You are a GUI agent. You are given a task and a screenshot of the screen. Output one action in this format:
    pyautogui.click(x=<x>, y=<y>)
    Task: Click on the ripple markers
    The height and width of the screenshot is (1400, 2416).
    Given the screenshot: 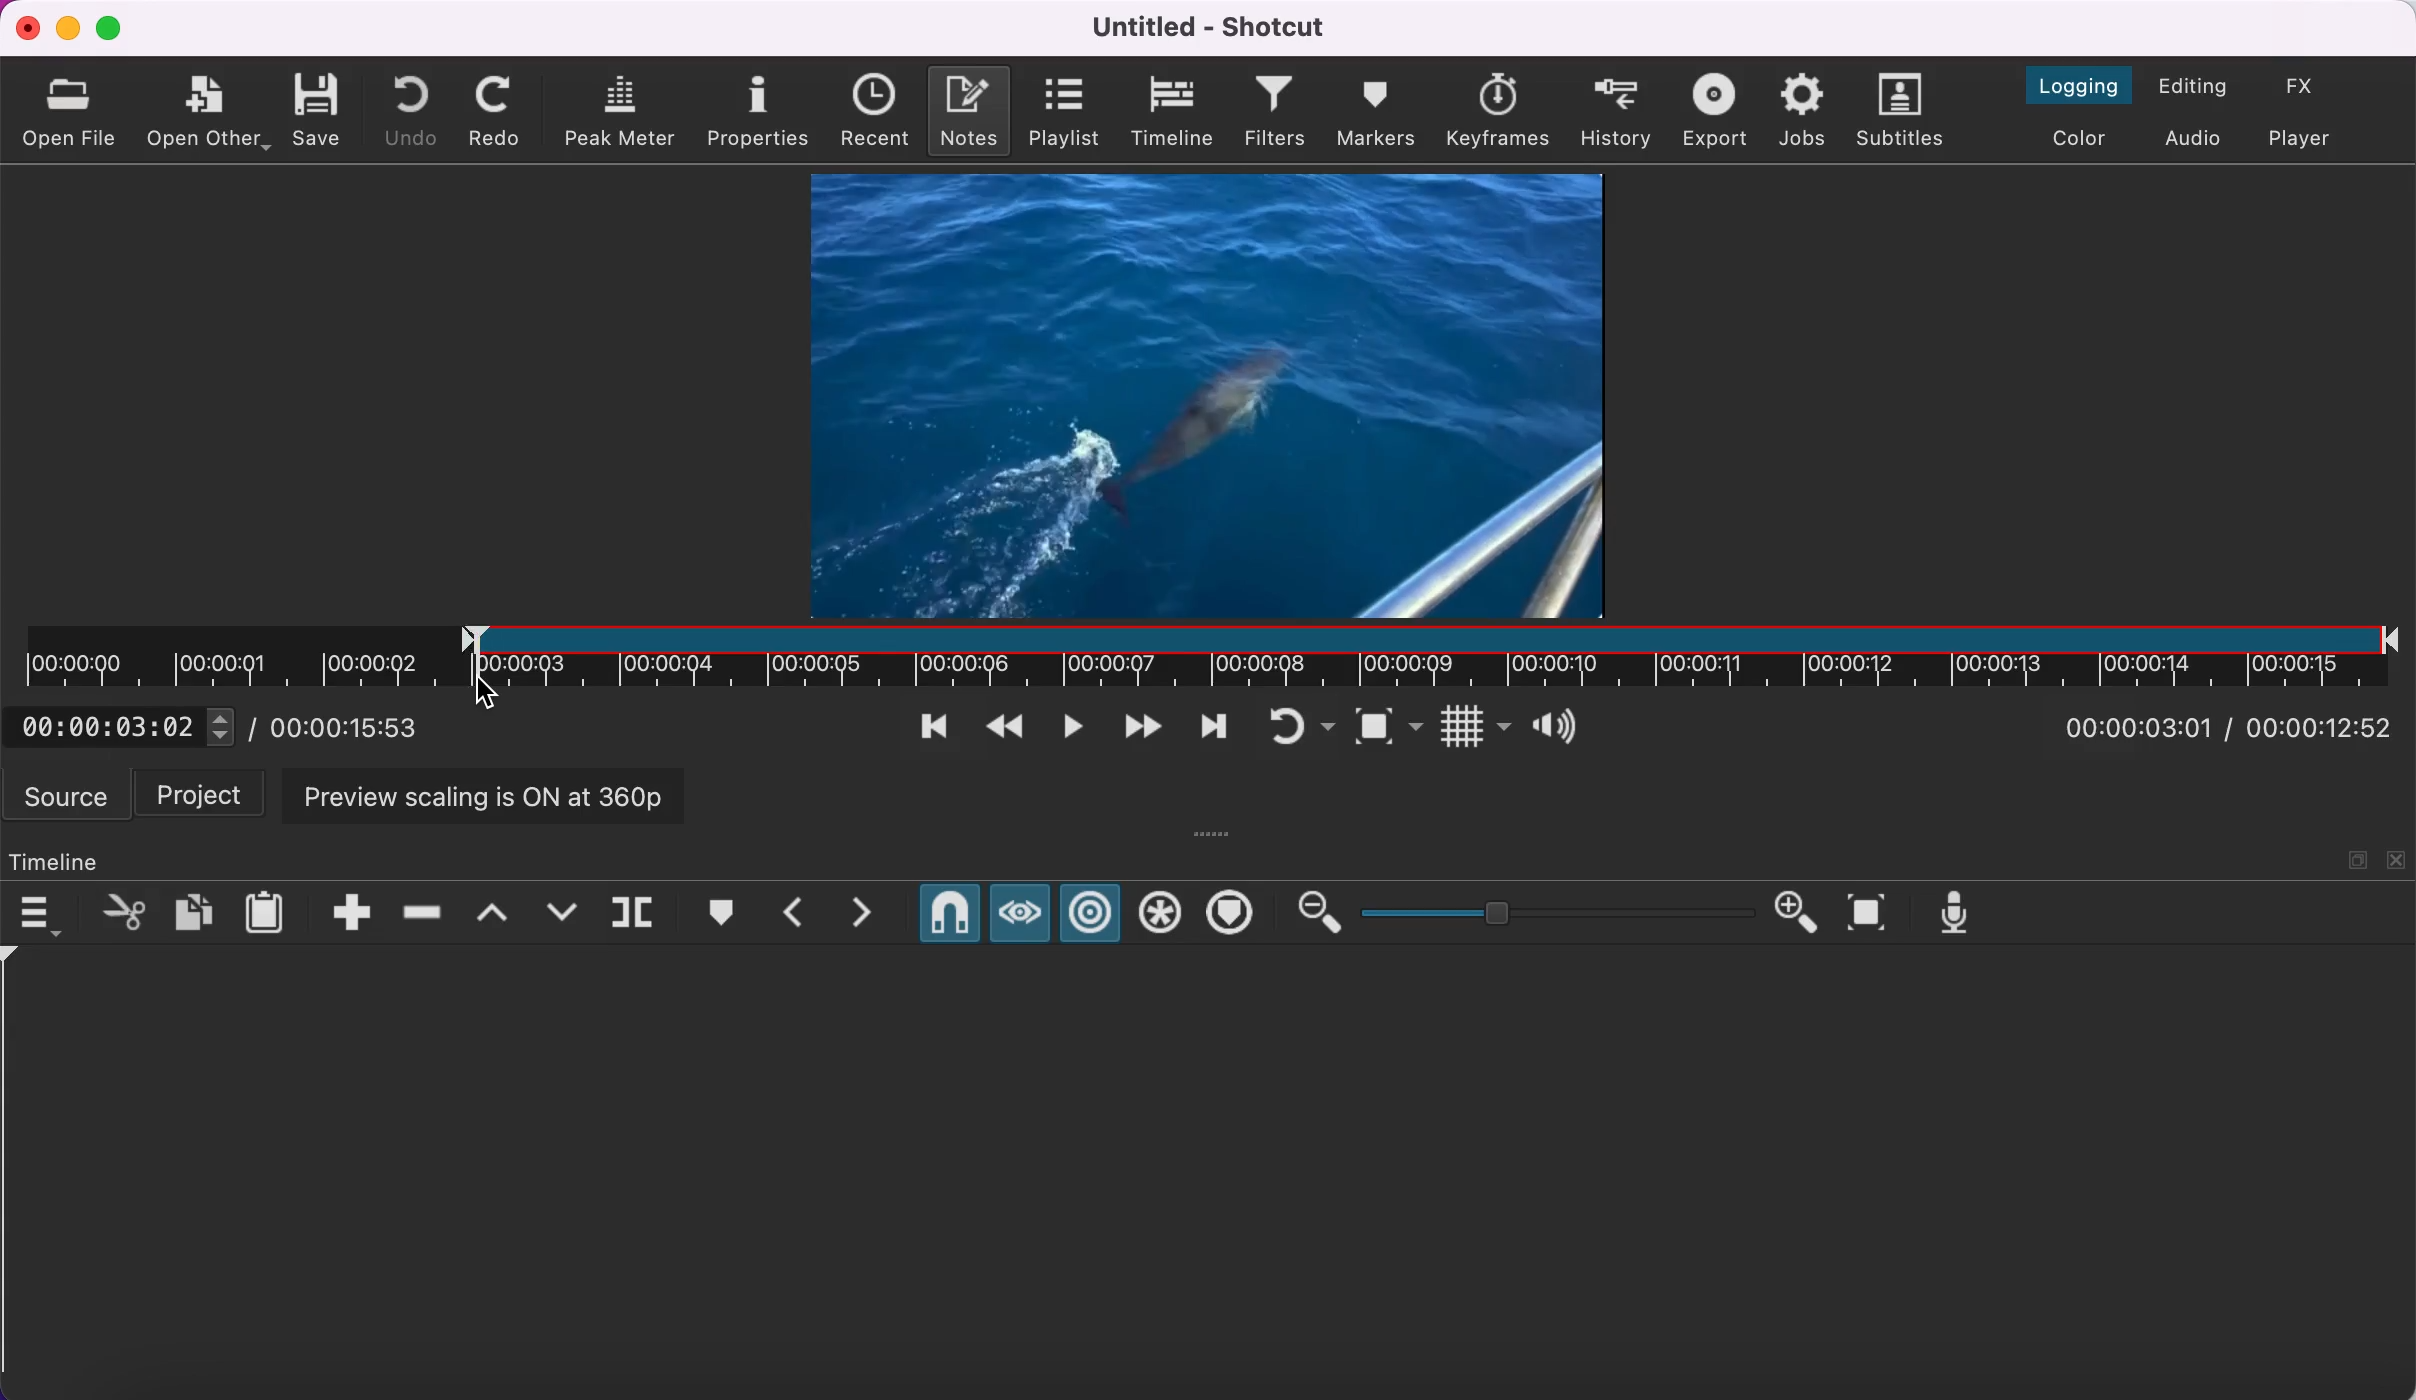 What is the action you would take?
    pyautogui.click(x=1231, y=914)
    